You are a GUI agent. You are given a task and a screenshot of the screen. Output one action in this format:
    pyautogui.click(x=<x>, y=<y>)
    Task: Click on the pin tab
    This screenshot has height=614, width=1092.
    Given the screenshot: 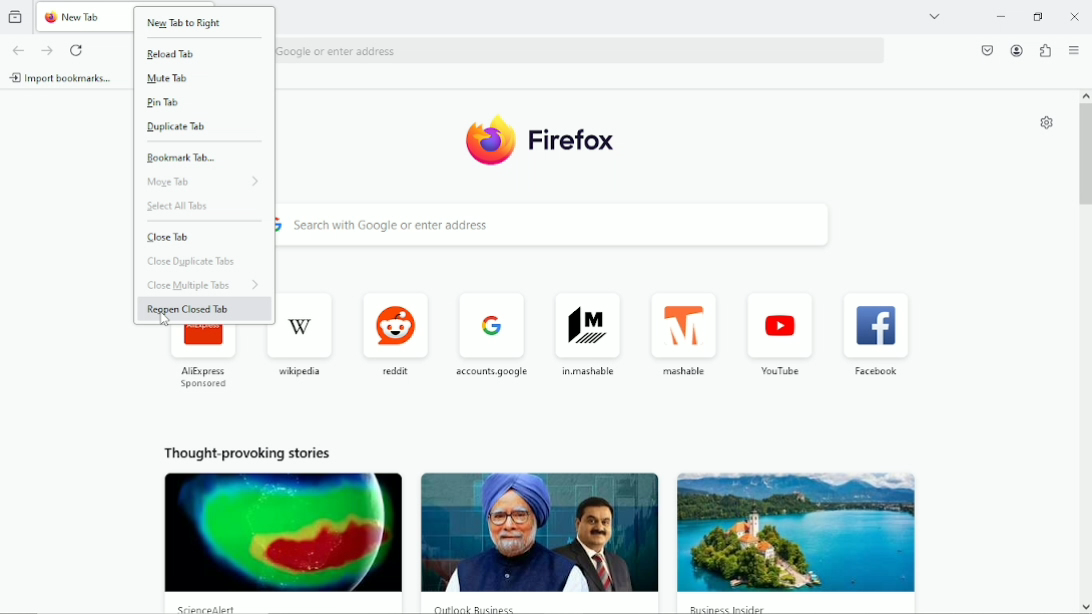 What is the action you would take?
    pyautogui.click(x=160, y=103)
    